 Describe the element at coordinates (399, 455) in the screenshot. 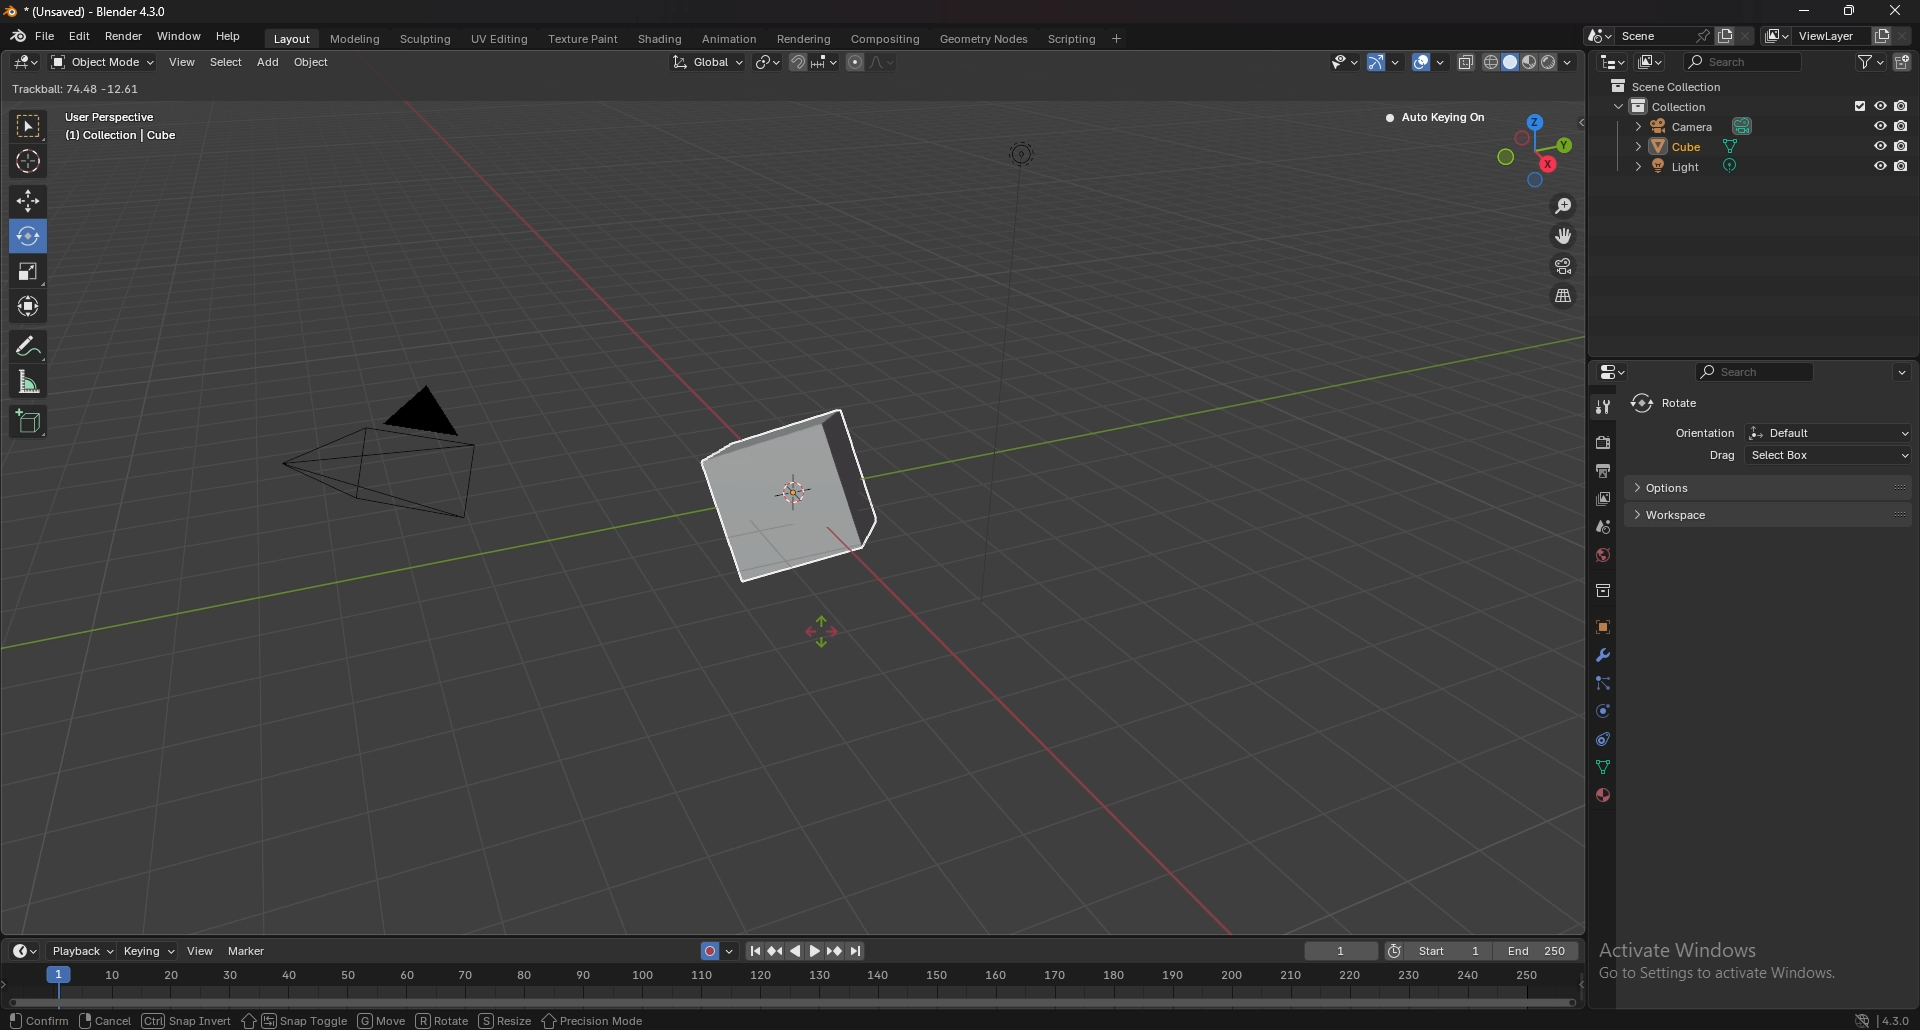

I see `camera` at that location.